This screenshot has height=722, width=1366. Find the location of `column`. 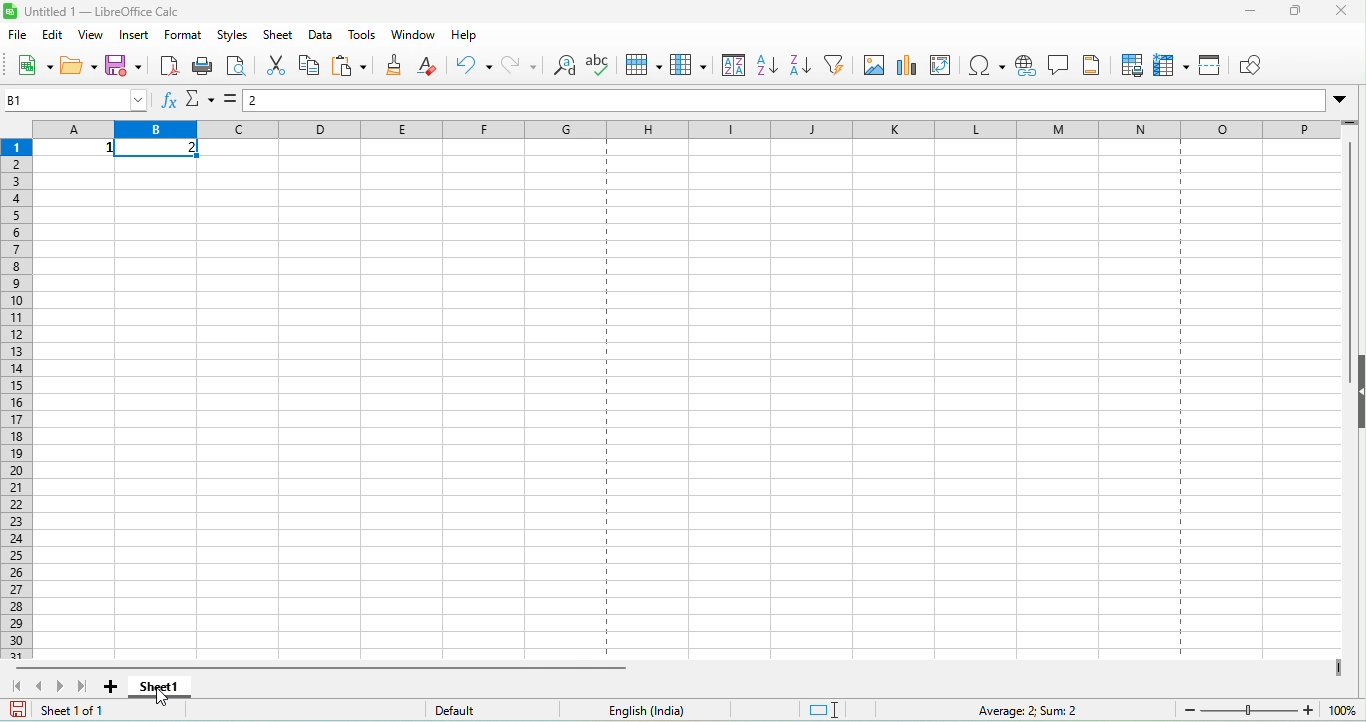

column is located at coordinates (689, 67).